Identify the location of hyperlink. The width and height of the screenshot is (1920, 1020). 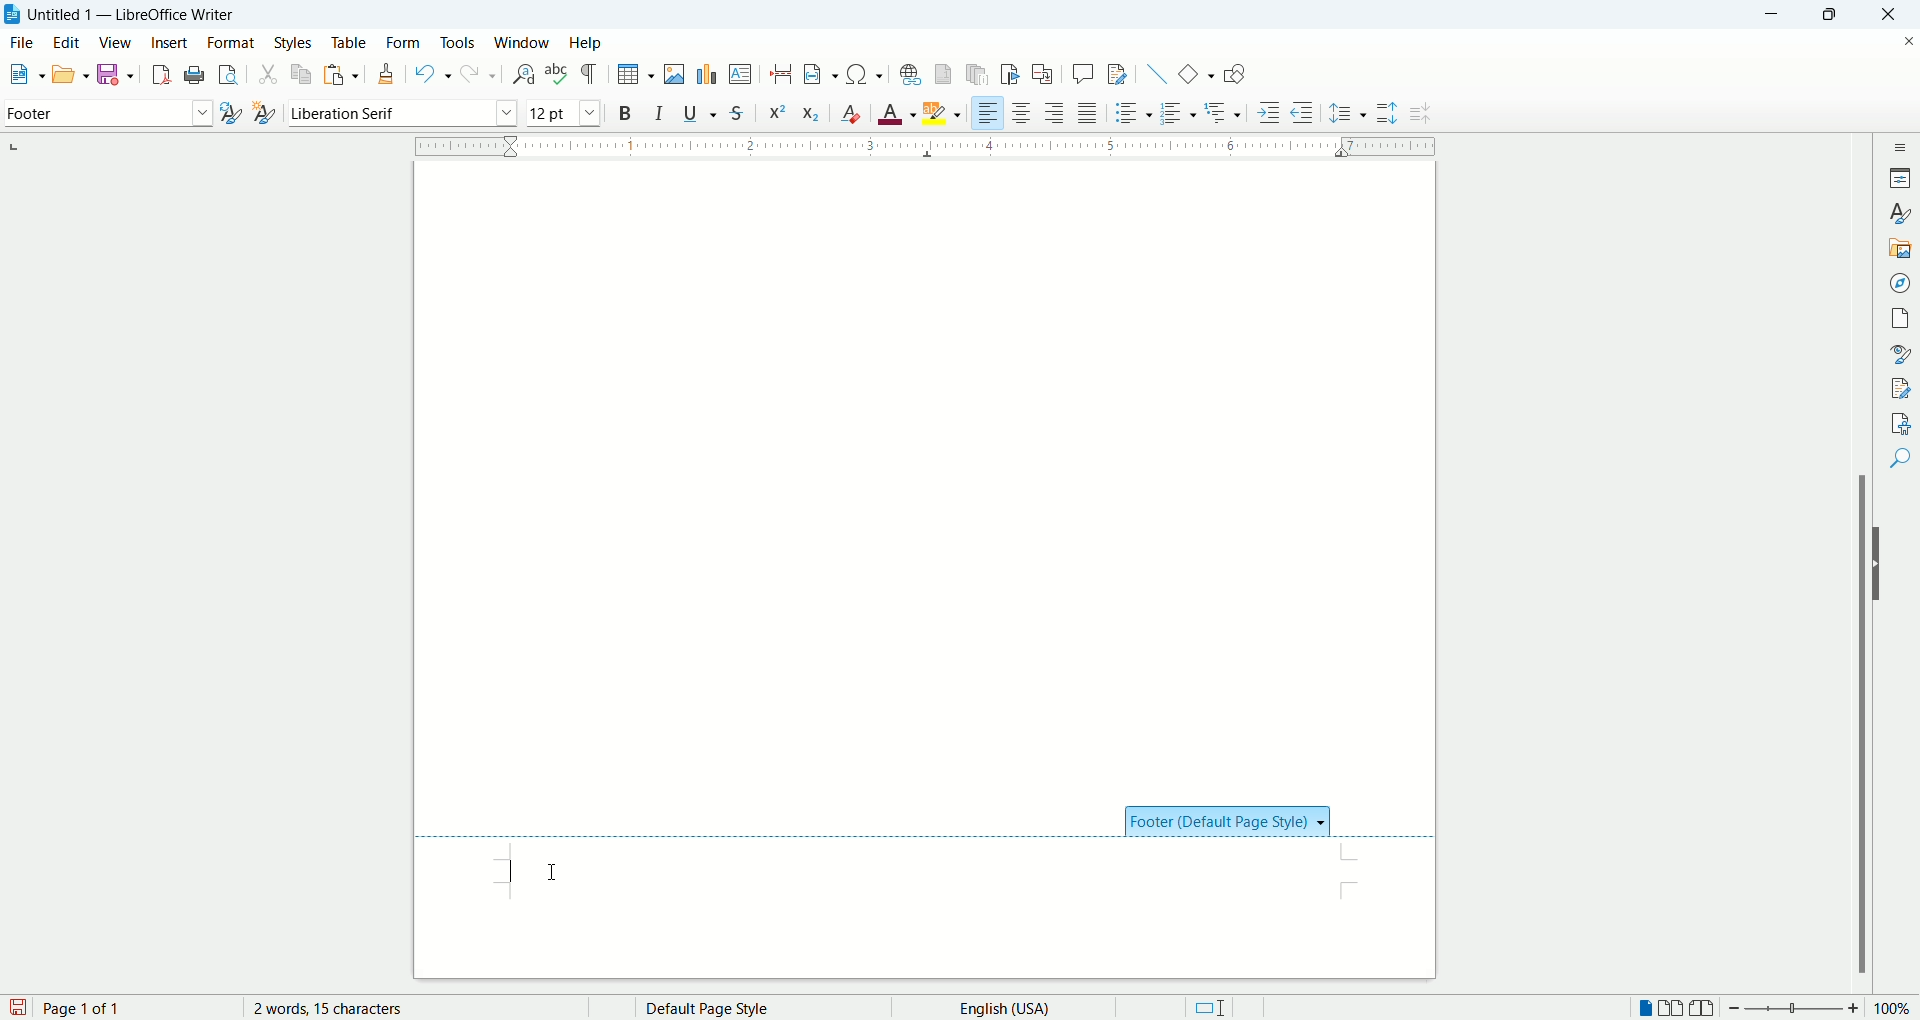
(910, 74).